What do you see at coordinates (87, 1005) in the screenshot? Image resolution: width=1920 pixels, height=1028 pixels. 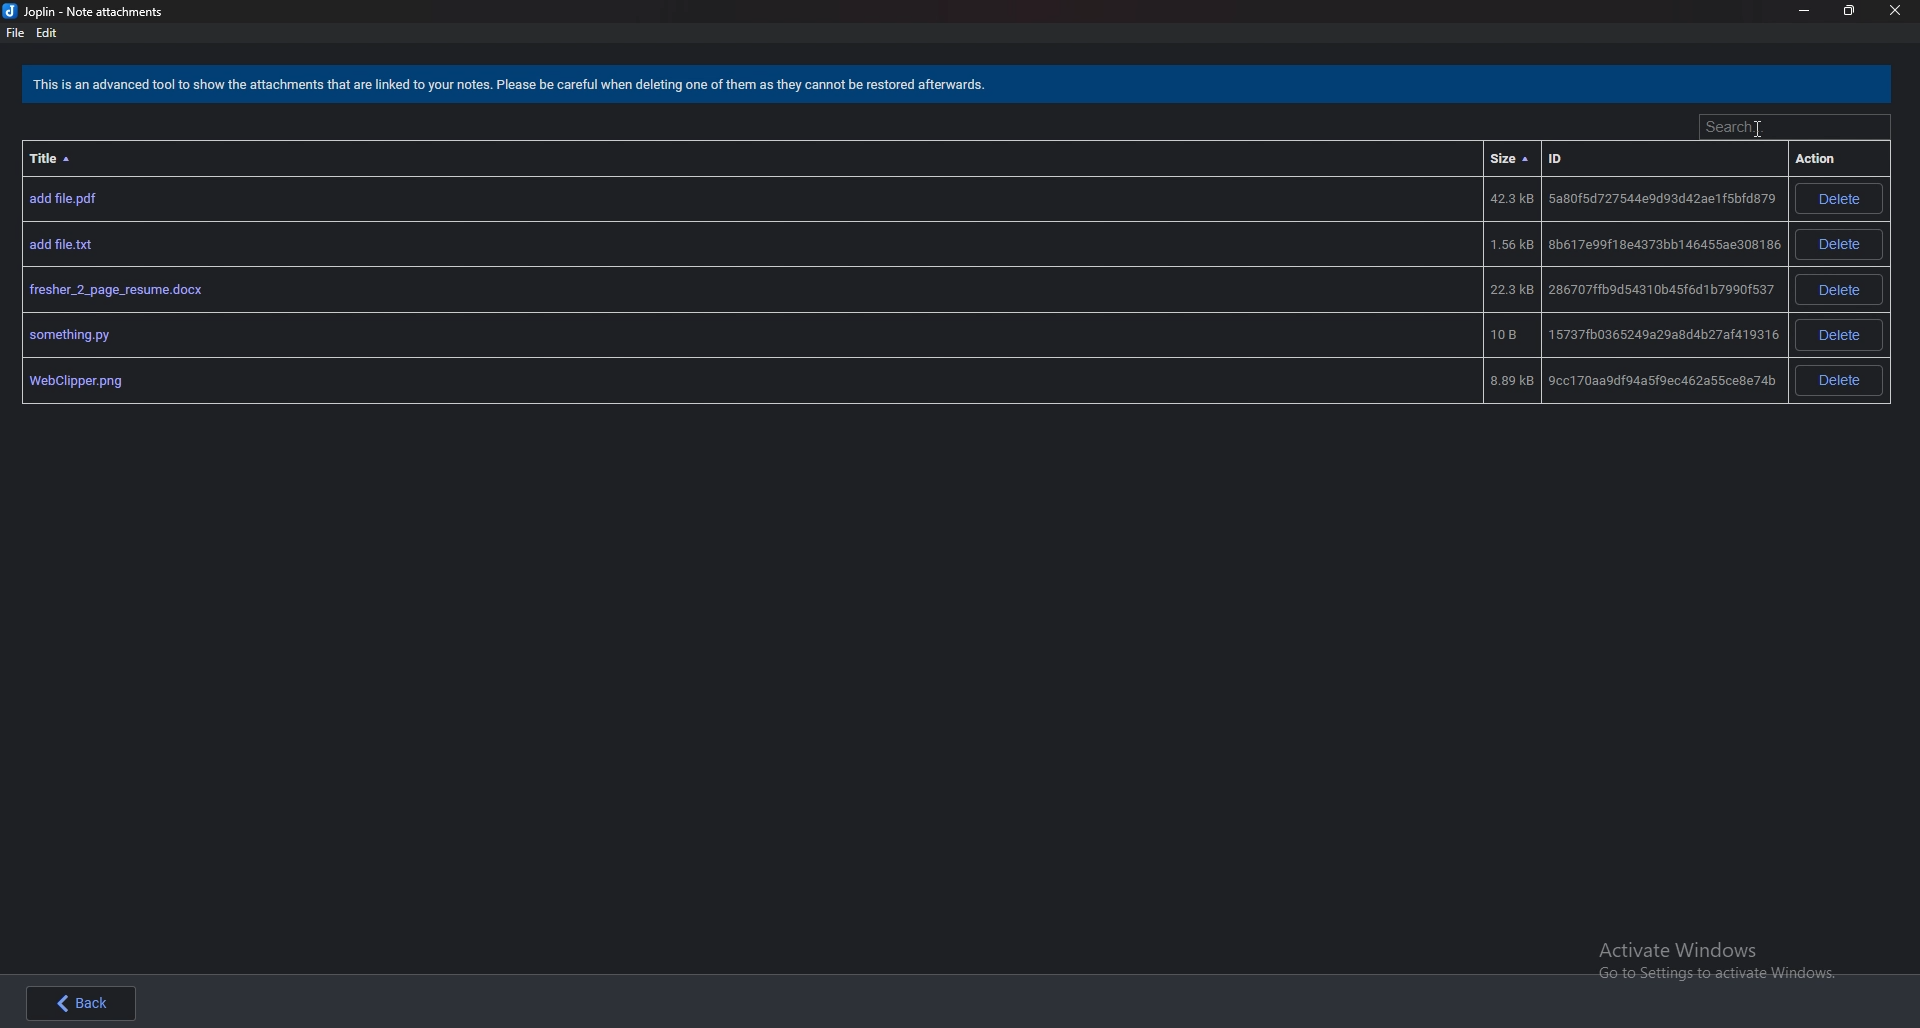 I see `< Back` at bounding box center [87, 1005].